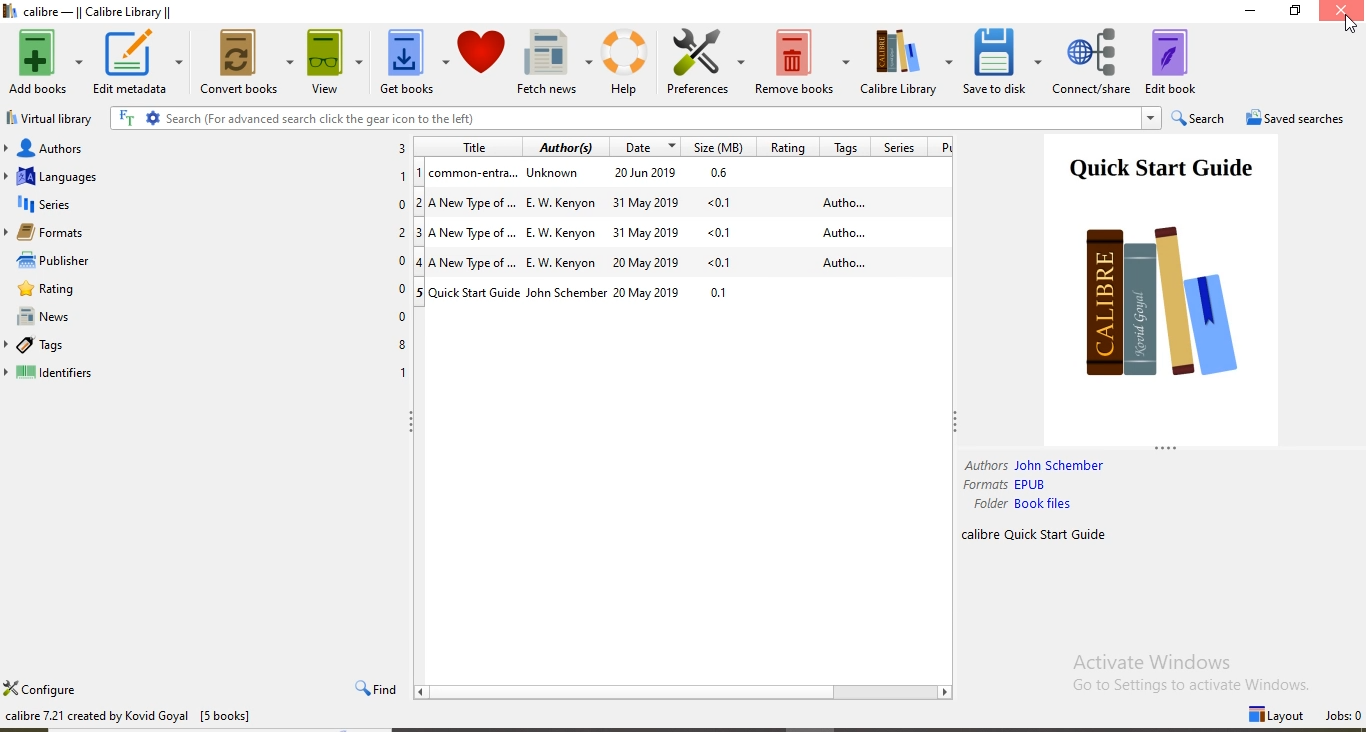  I want to click on calibre 7.21 created Kovid Goyal [5 books], so click(127, 714).